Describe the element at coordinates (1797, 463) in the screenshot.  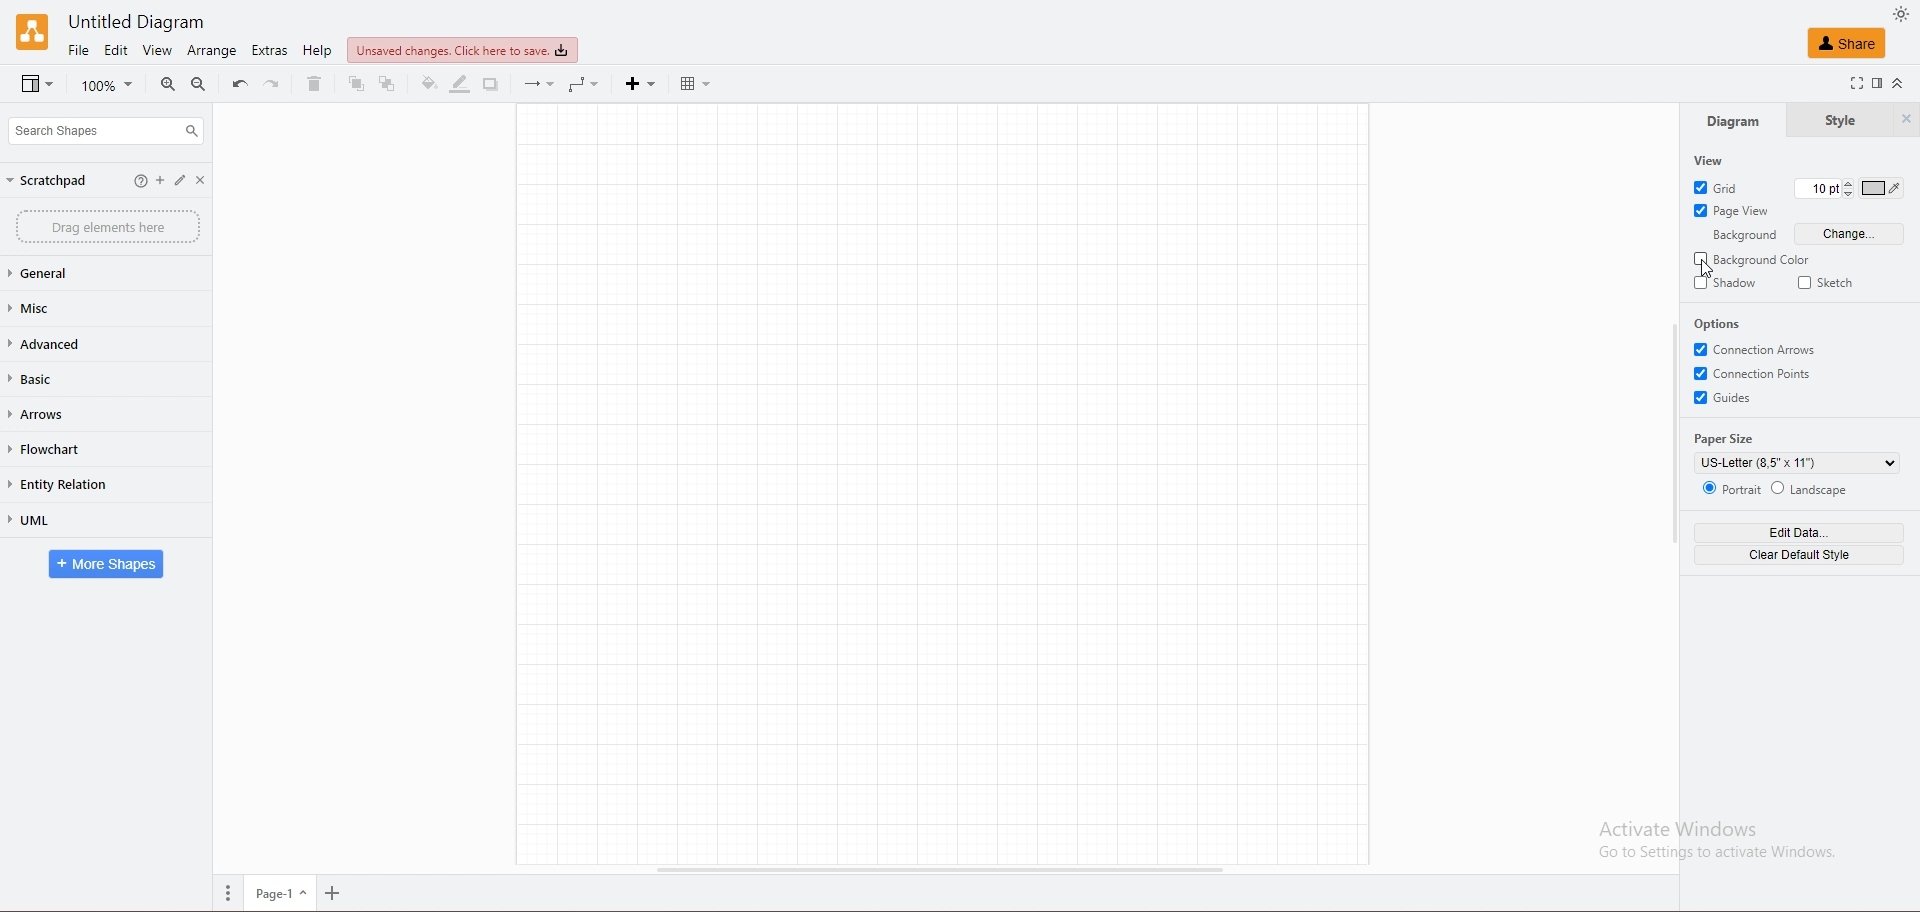
I see `paper size value` at that location.